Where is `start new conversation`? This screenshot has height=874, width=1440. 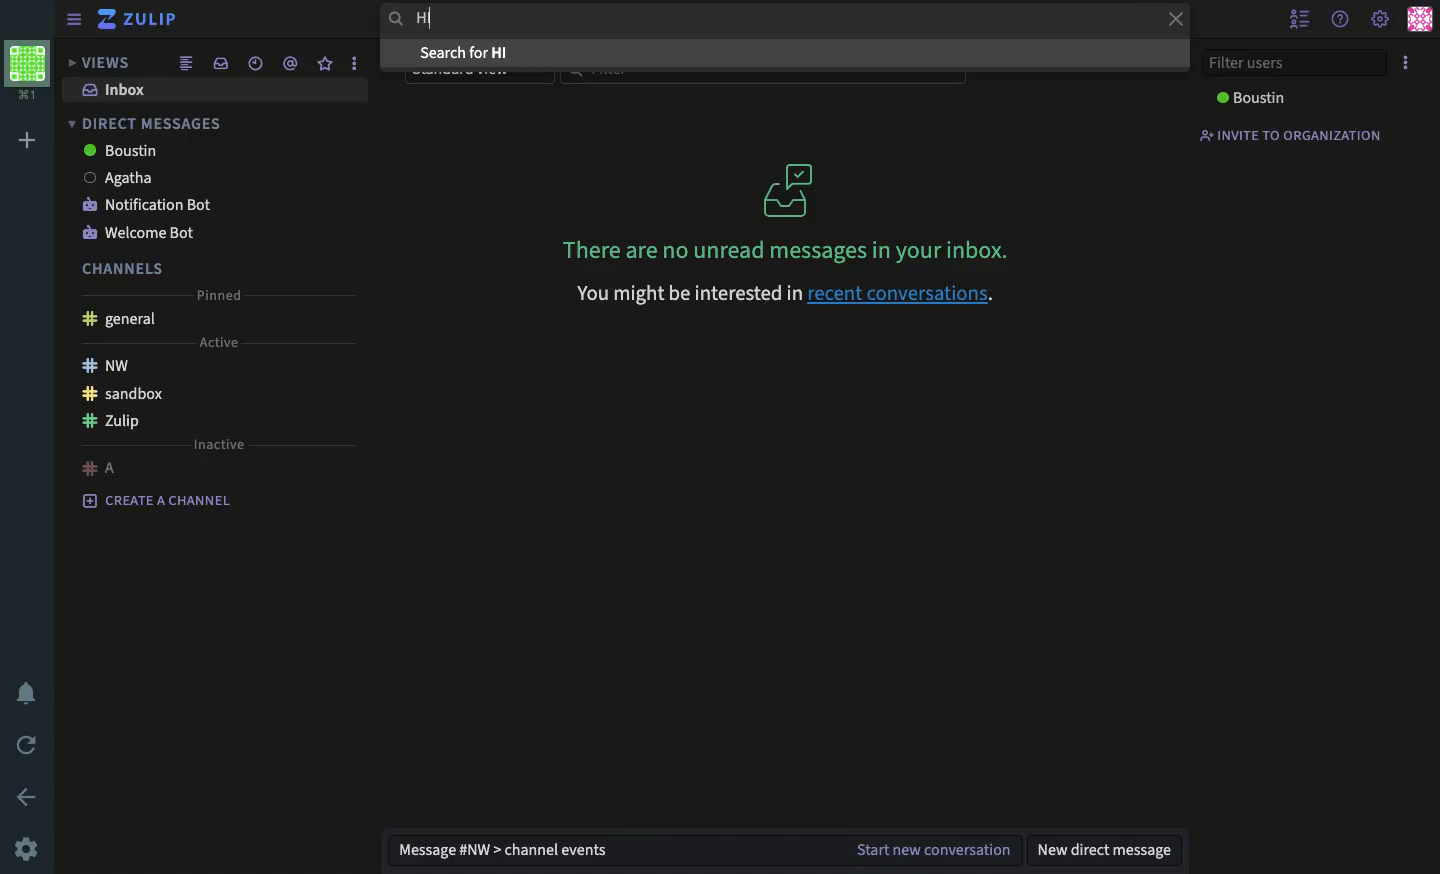 start new conversation is located at coordinates (931, 850).